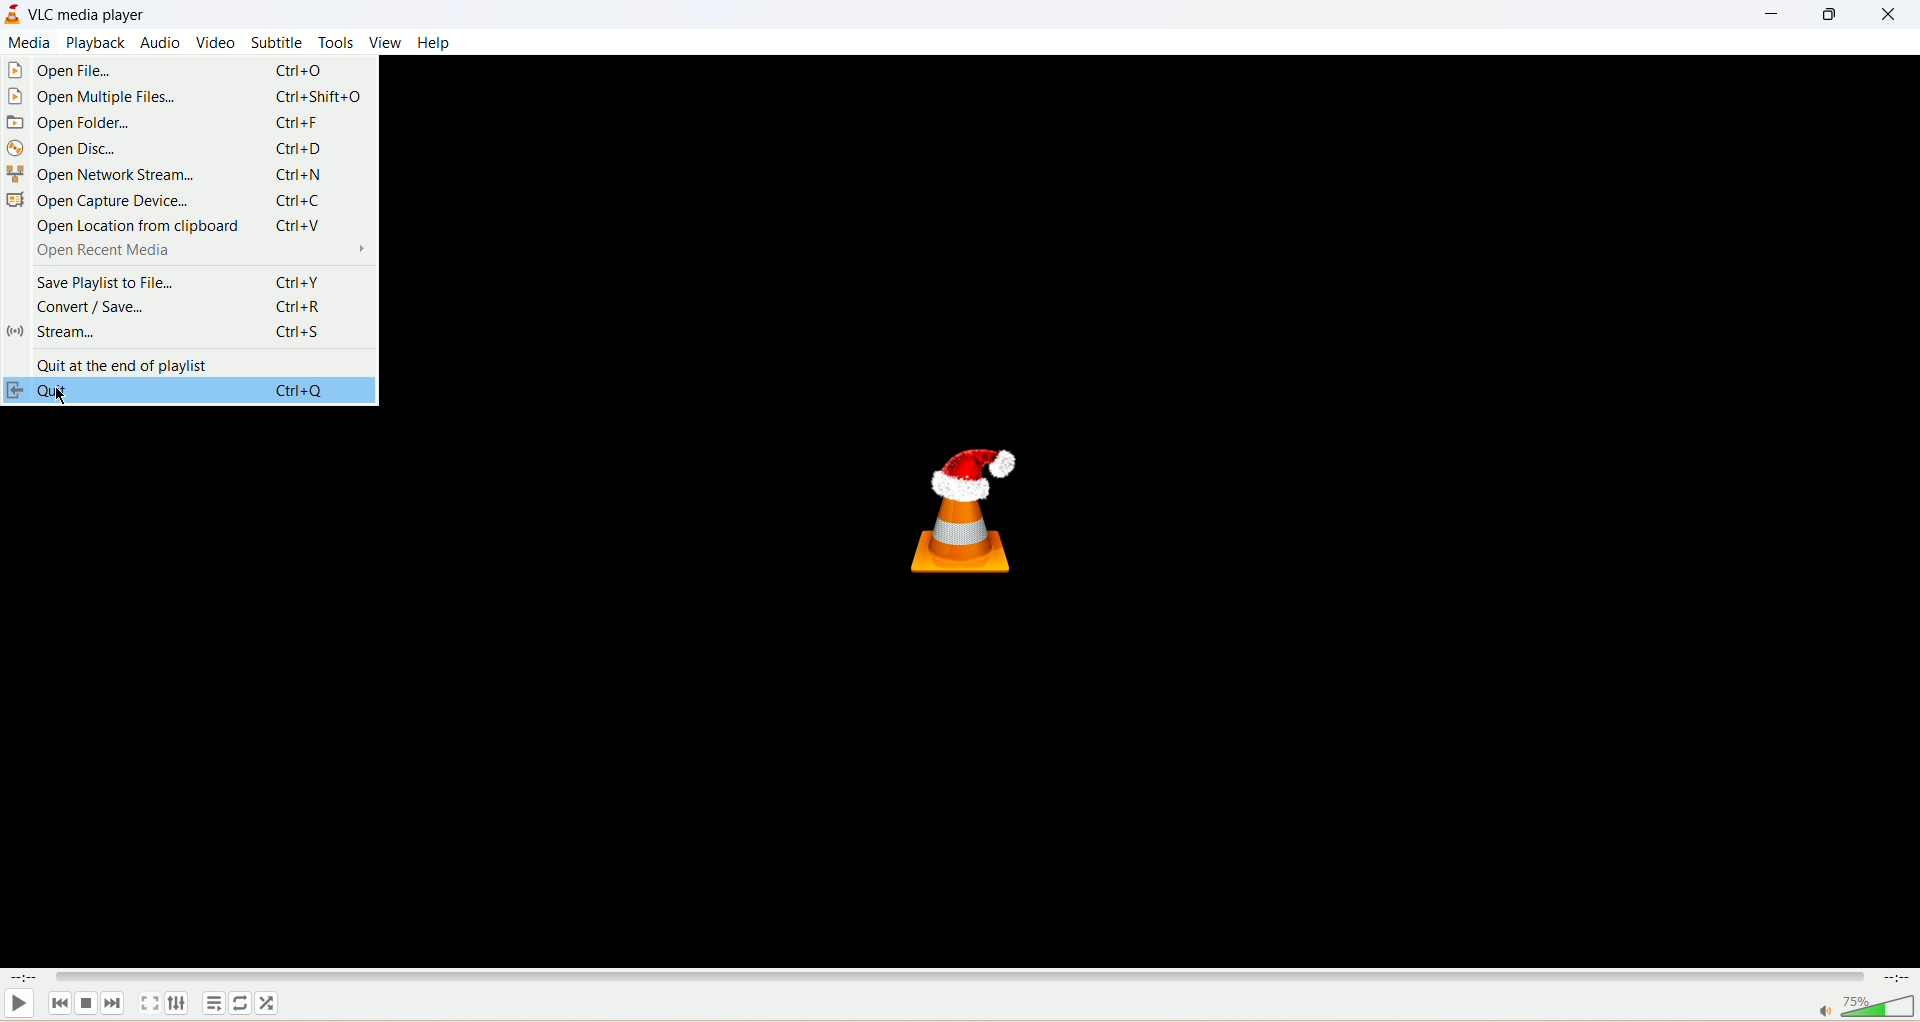 This screenshot has height=1022, width=1920. I want to click on remaining time, so click(1895, 980).